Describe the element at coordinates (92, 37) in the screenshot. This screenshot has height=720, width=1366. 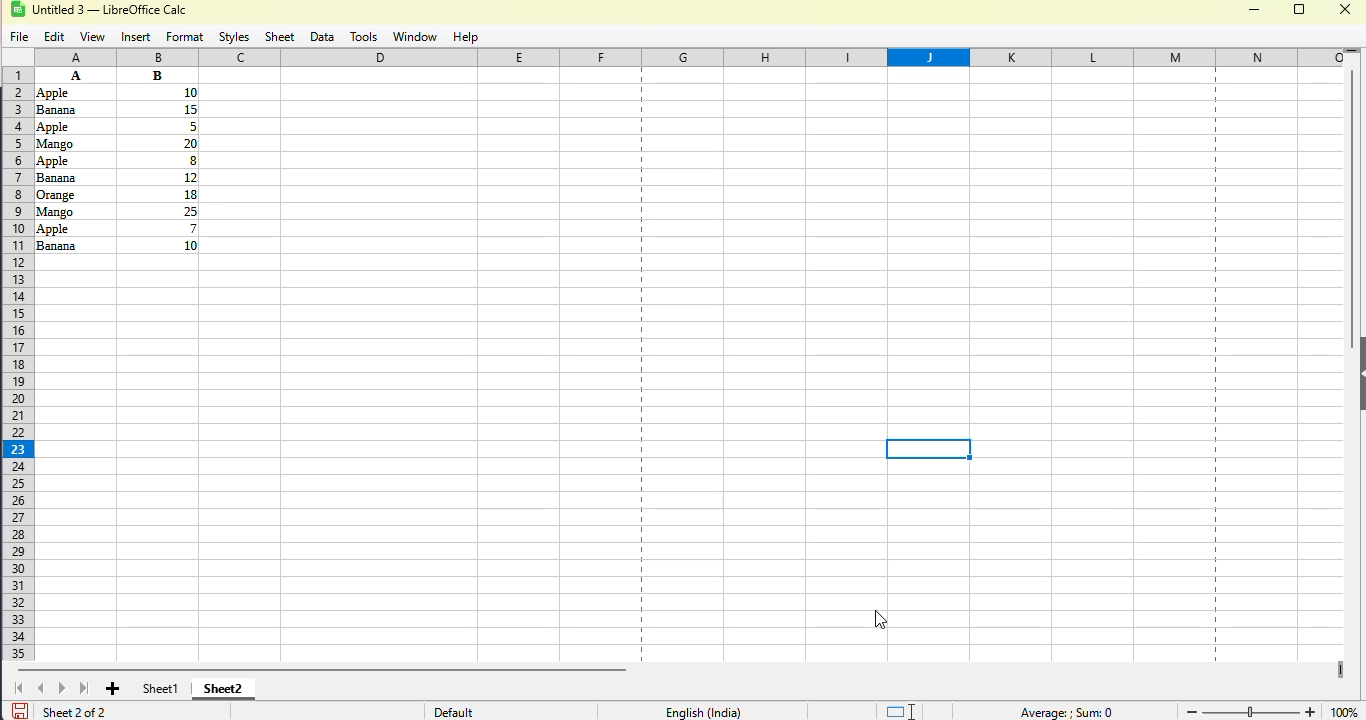
I see `view` at that location.